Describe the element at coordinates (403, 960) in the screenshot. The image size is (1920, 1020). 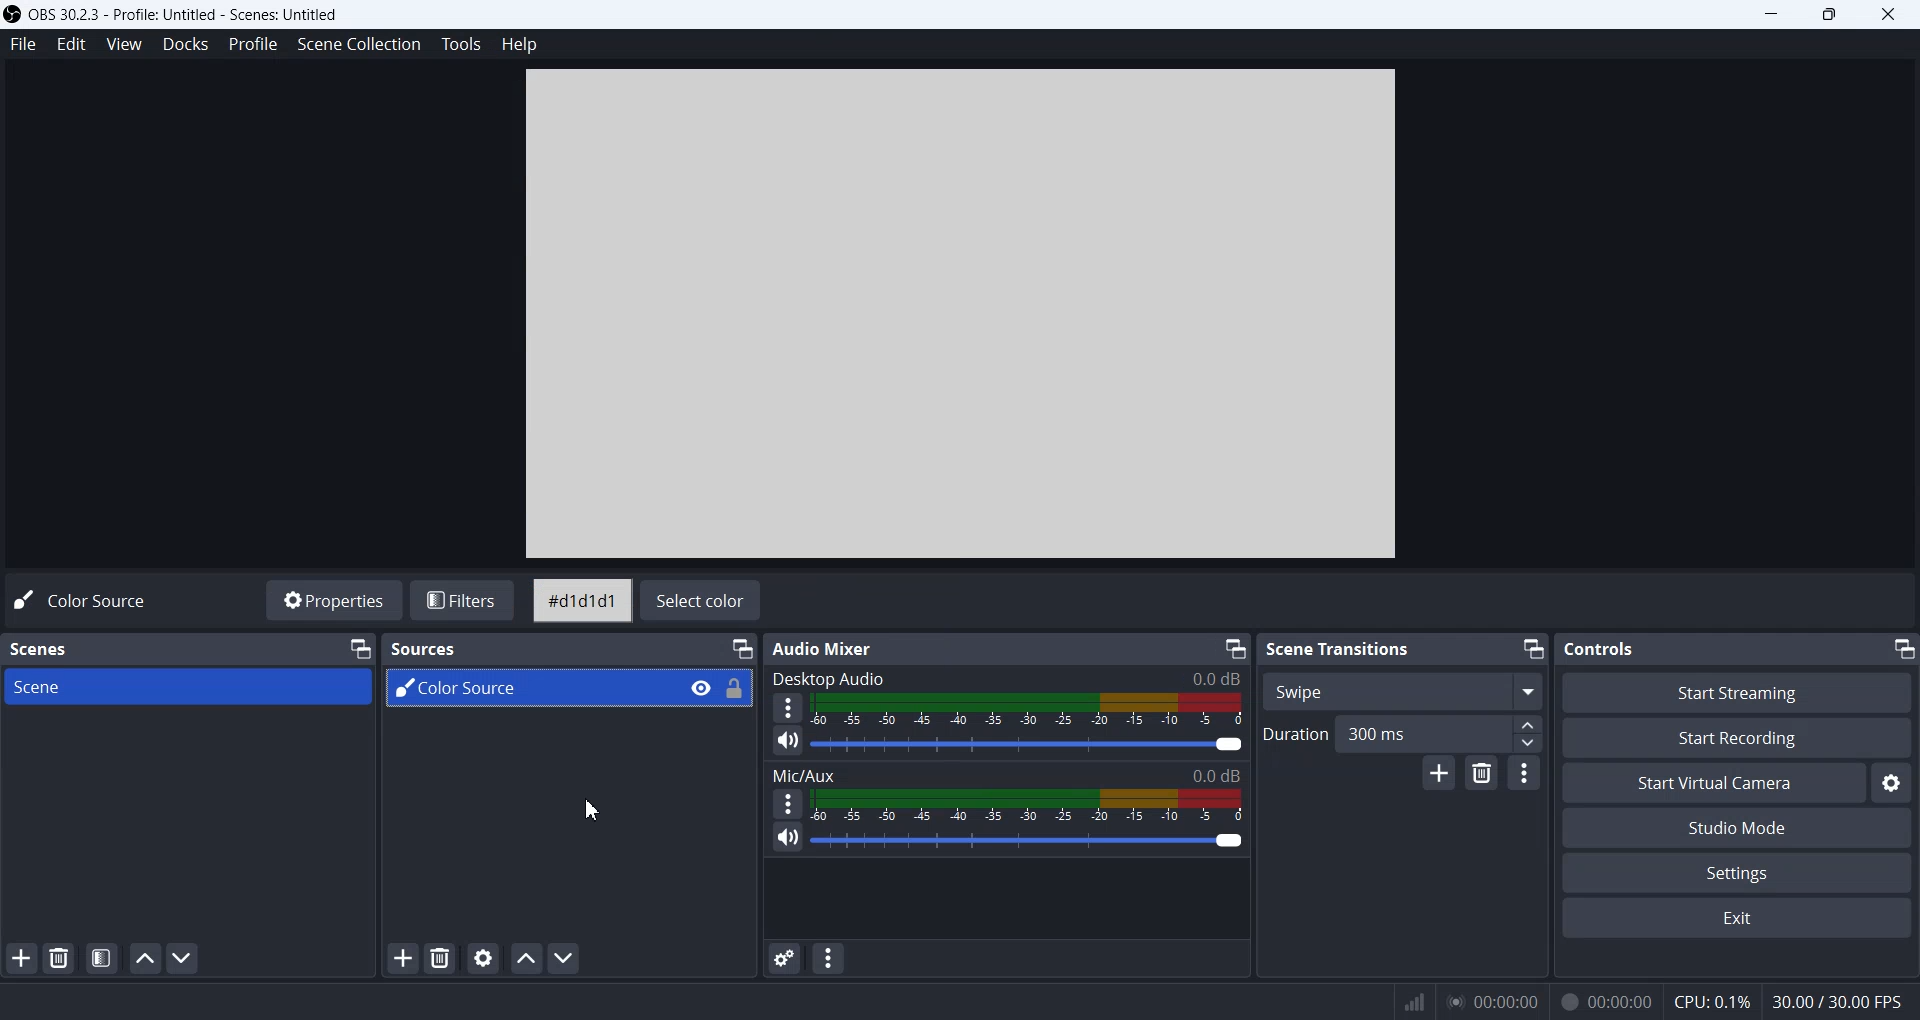
I see `Add Source` at that location.